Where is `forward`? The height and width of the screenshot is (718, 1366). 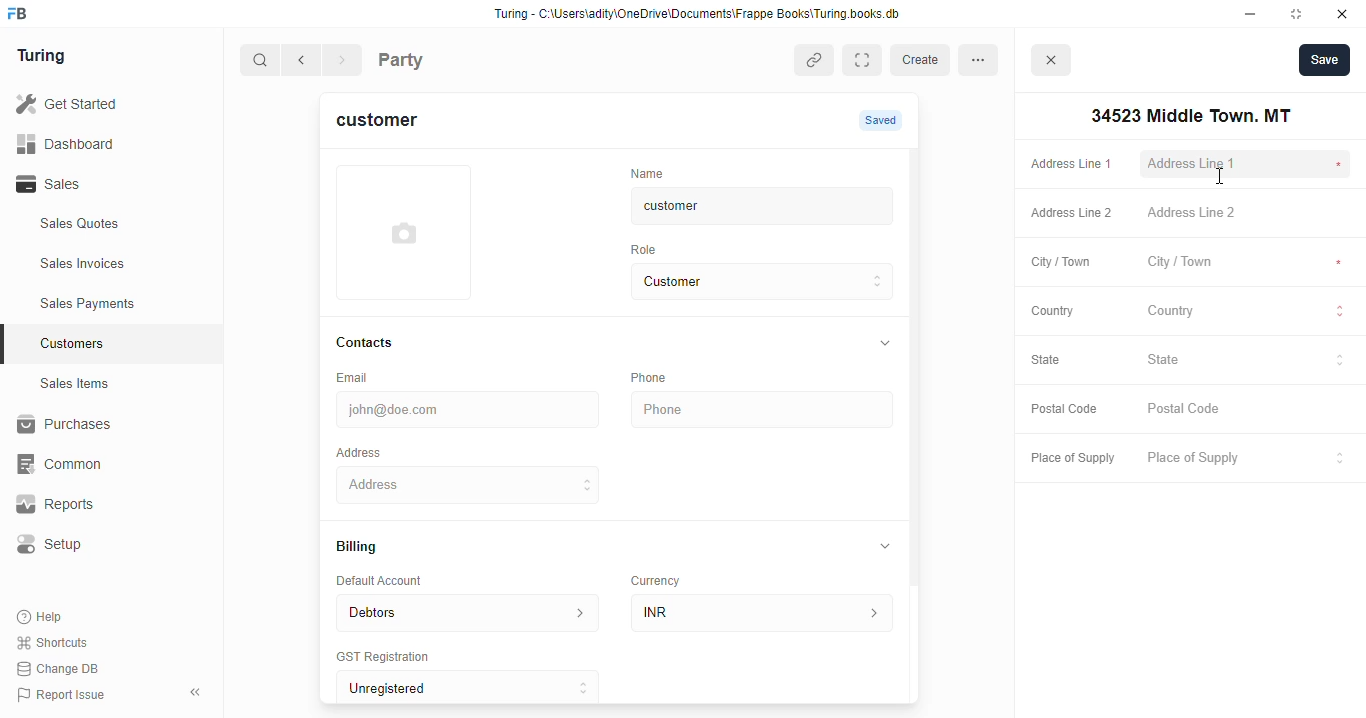
forward is located at coordinates (344, 62).